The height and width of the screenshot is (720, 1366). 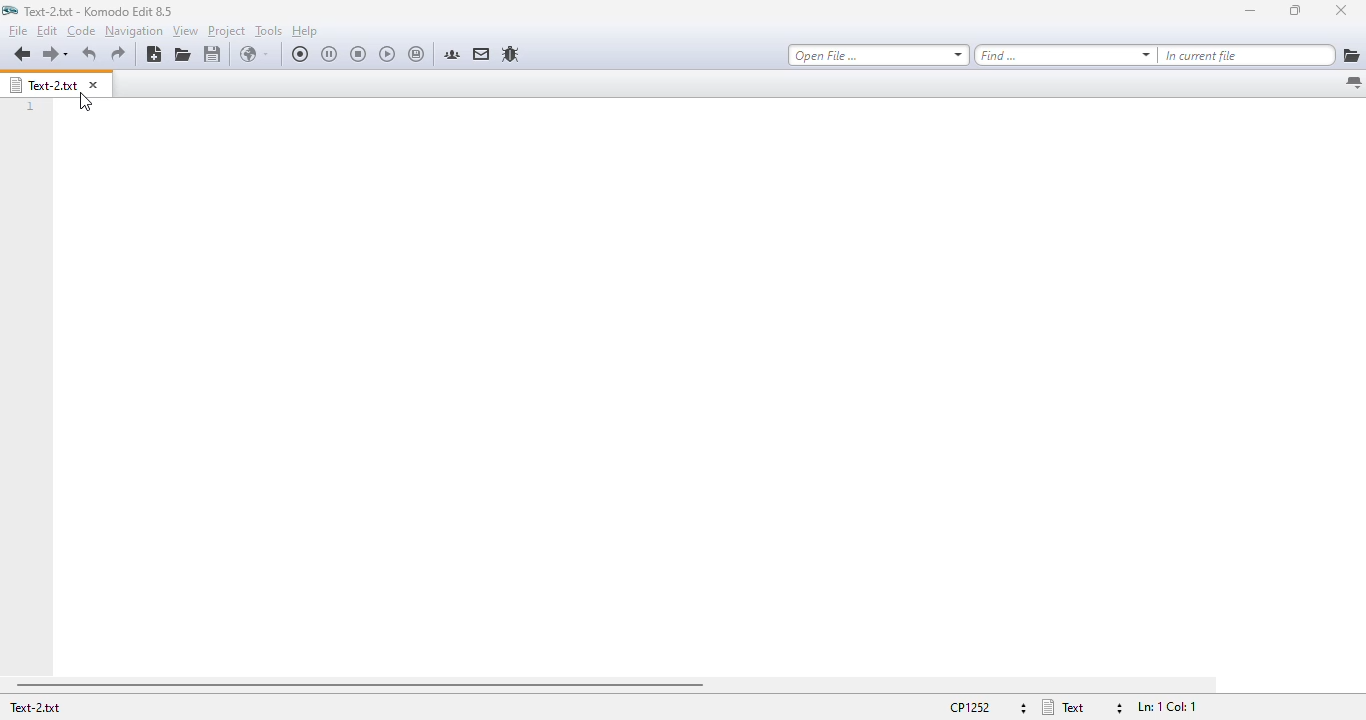 I want to click on close tab, so click(x=95, y=83).